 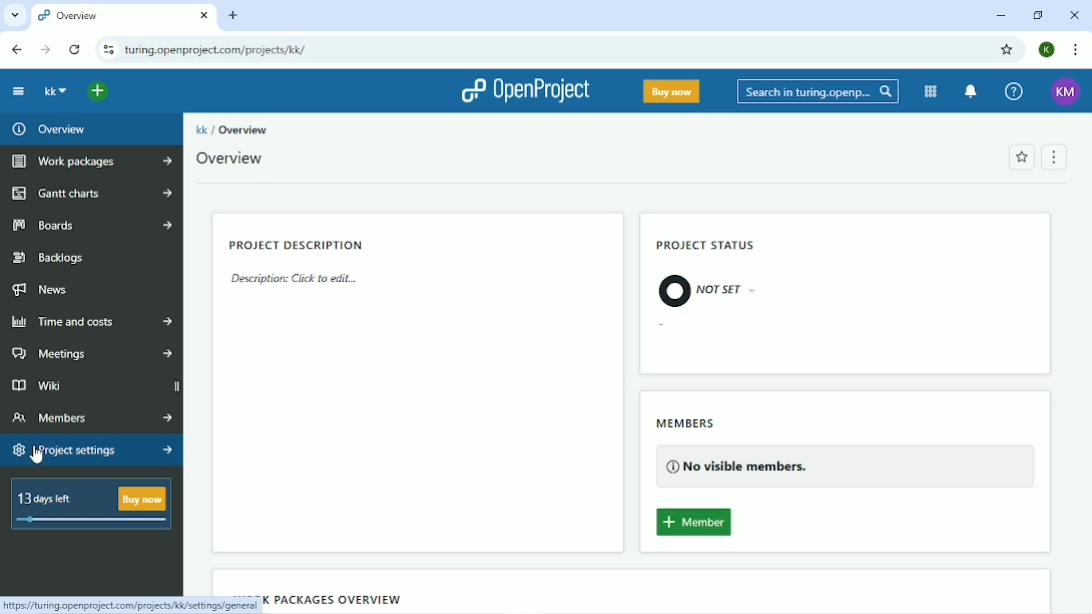 What do you see at coordinates (106, 49) in the screenshot?
I see `View site information` at bounding box center [106, 49].